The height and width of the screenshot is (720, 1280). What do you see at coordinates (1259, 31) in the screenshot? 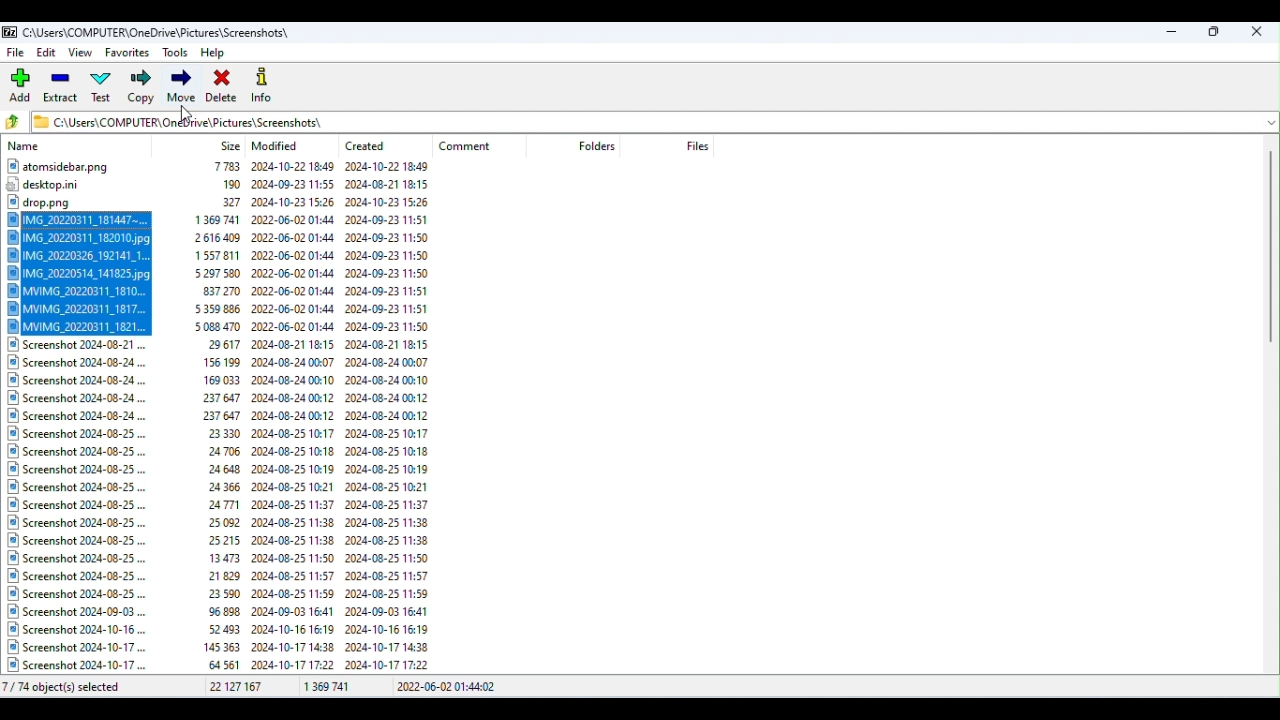
I see `Close` at bounding box center [1259, 31].